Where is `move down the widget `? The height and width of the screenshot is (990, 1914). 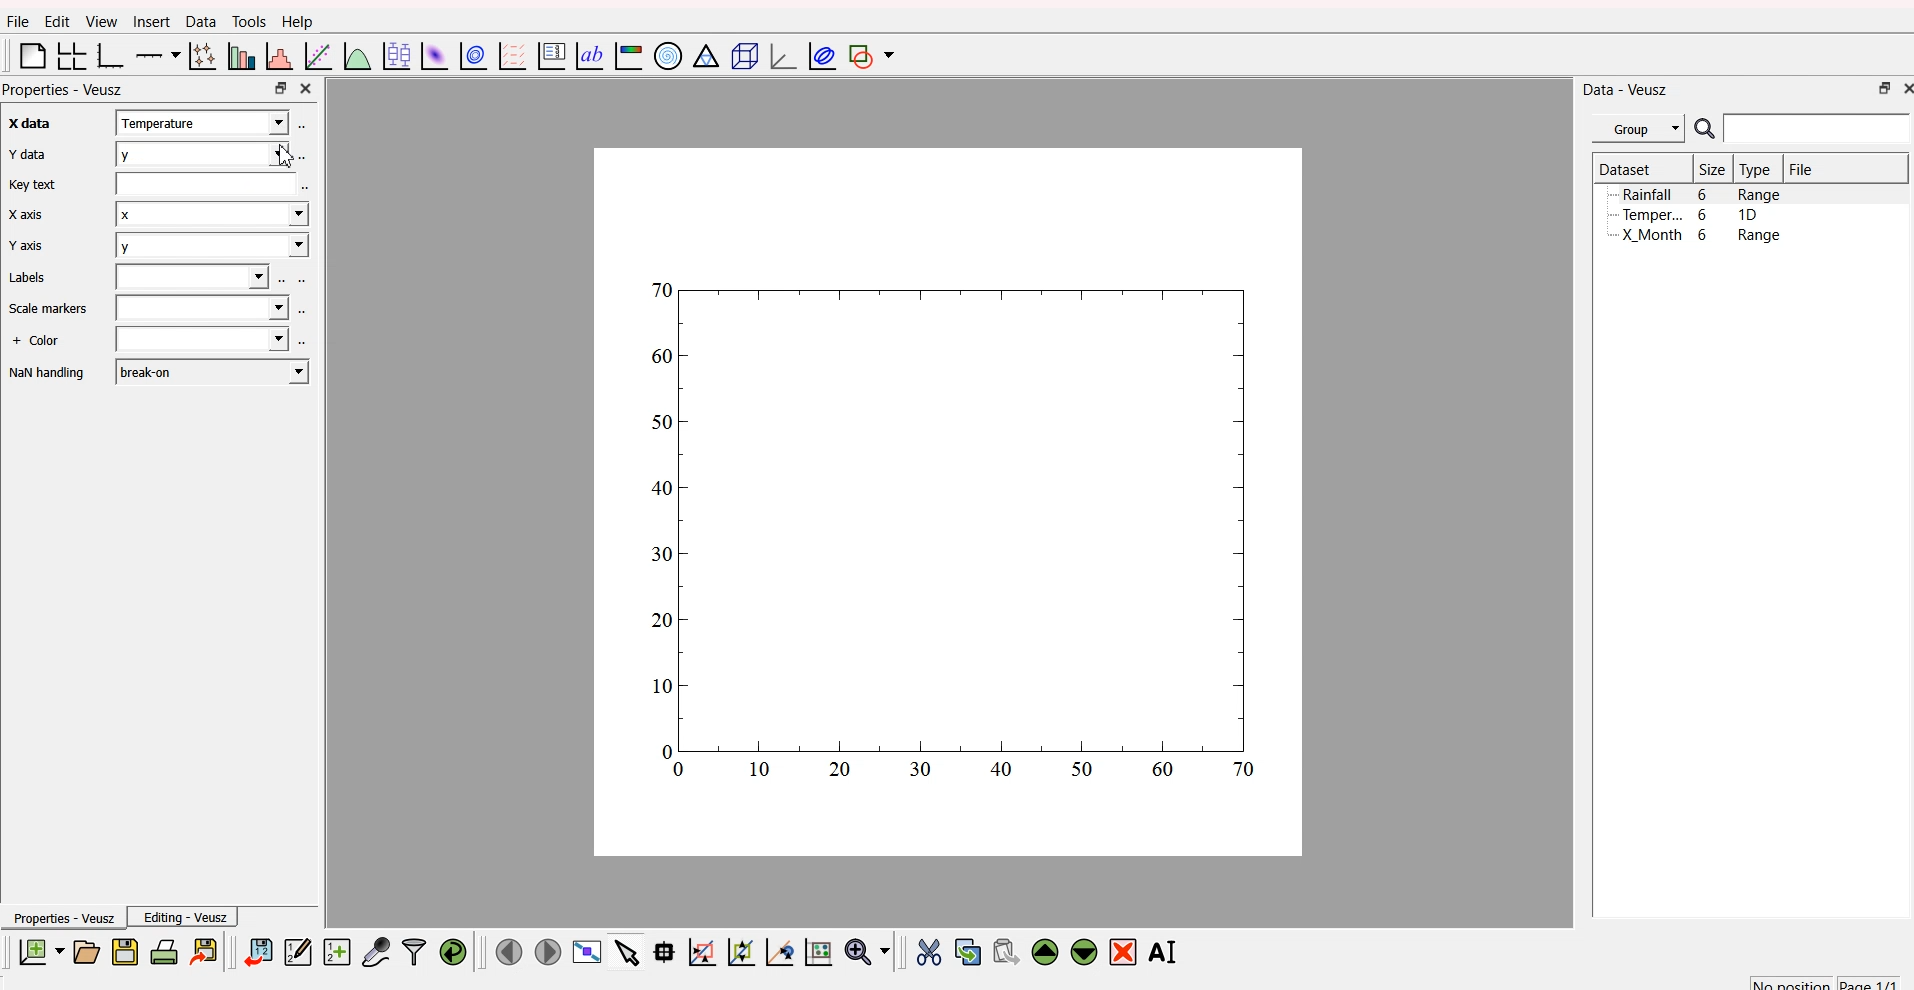 move down the widget  is located at coordinates (1081, 953).